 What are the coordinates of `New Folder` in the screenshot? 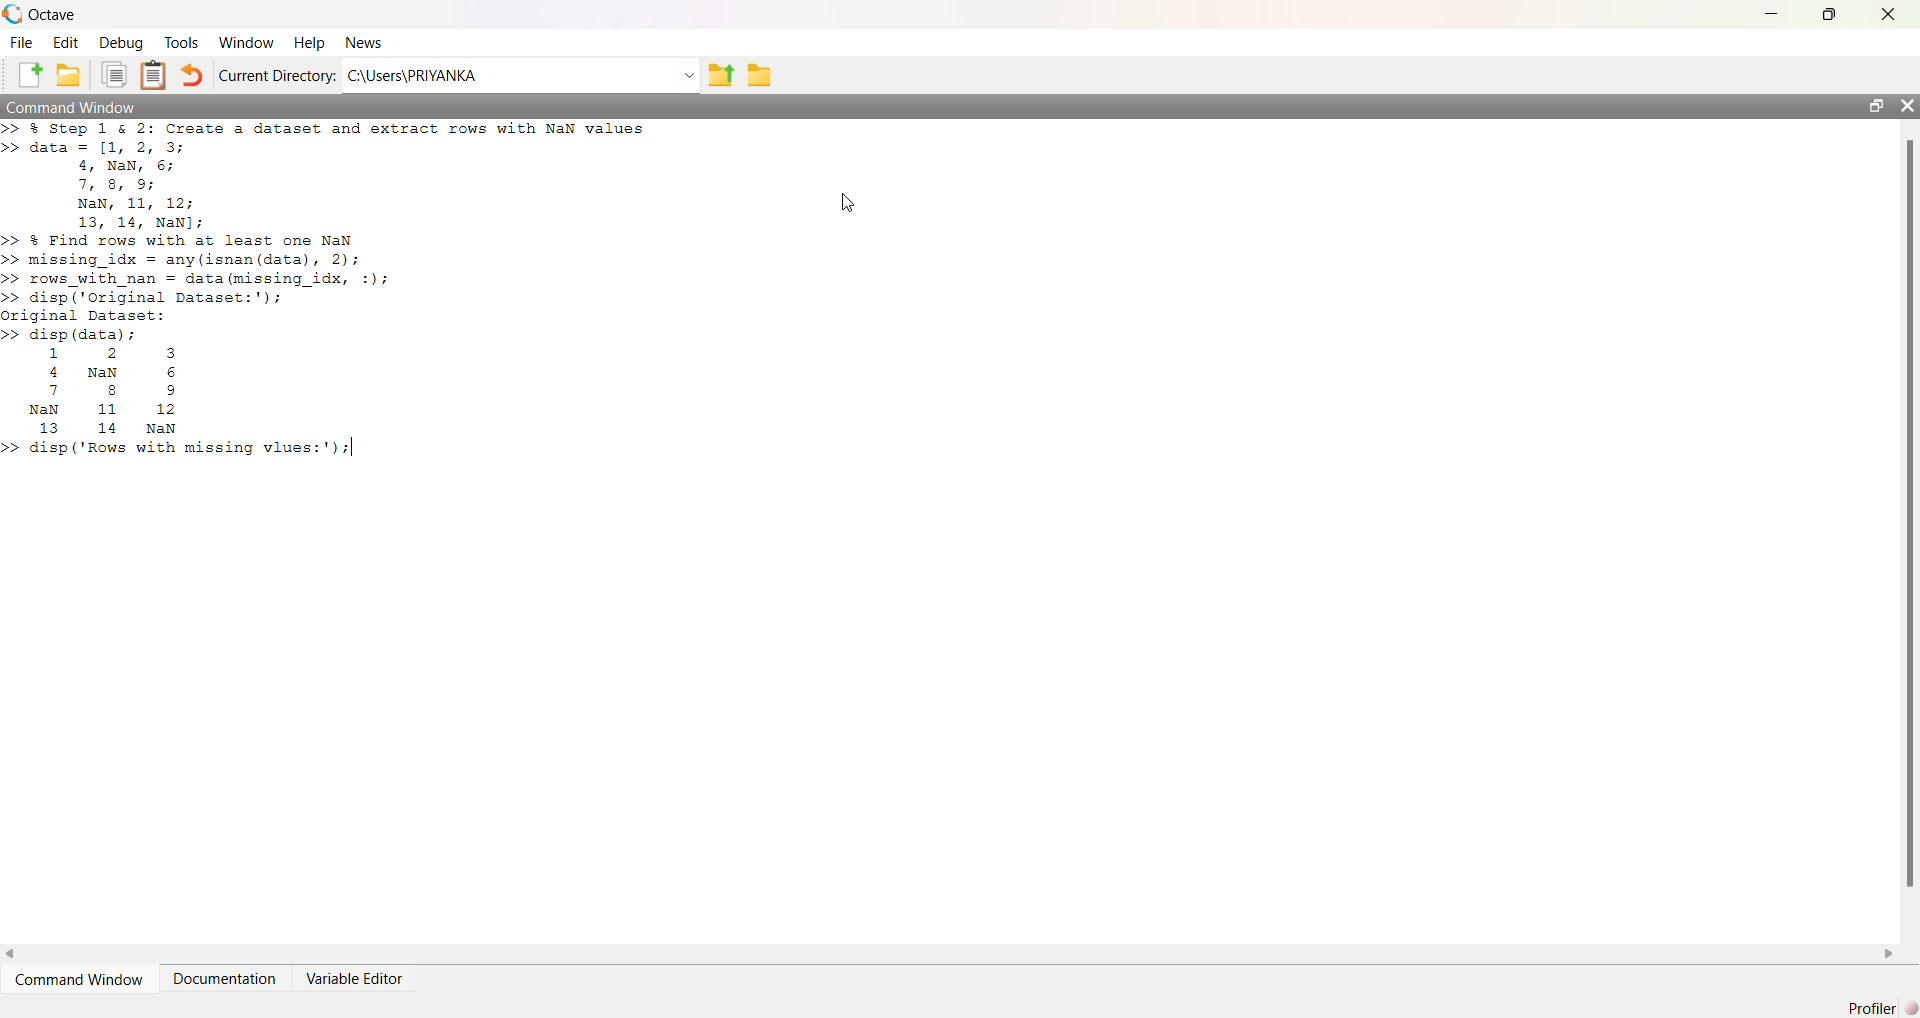 It's located at (69, 75).